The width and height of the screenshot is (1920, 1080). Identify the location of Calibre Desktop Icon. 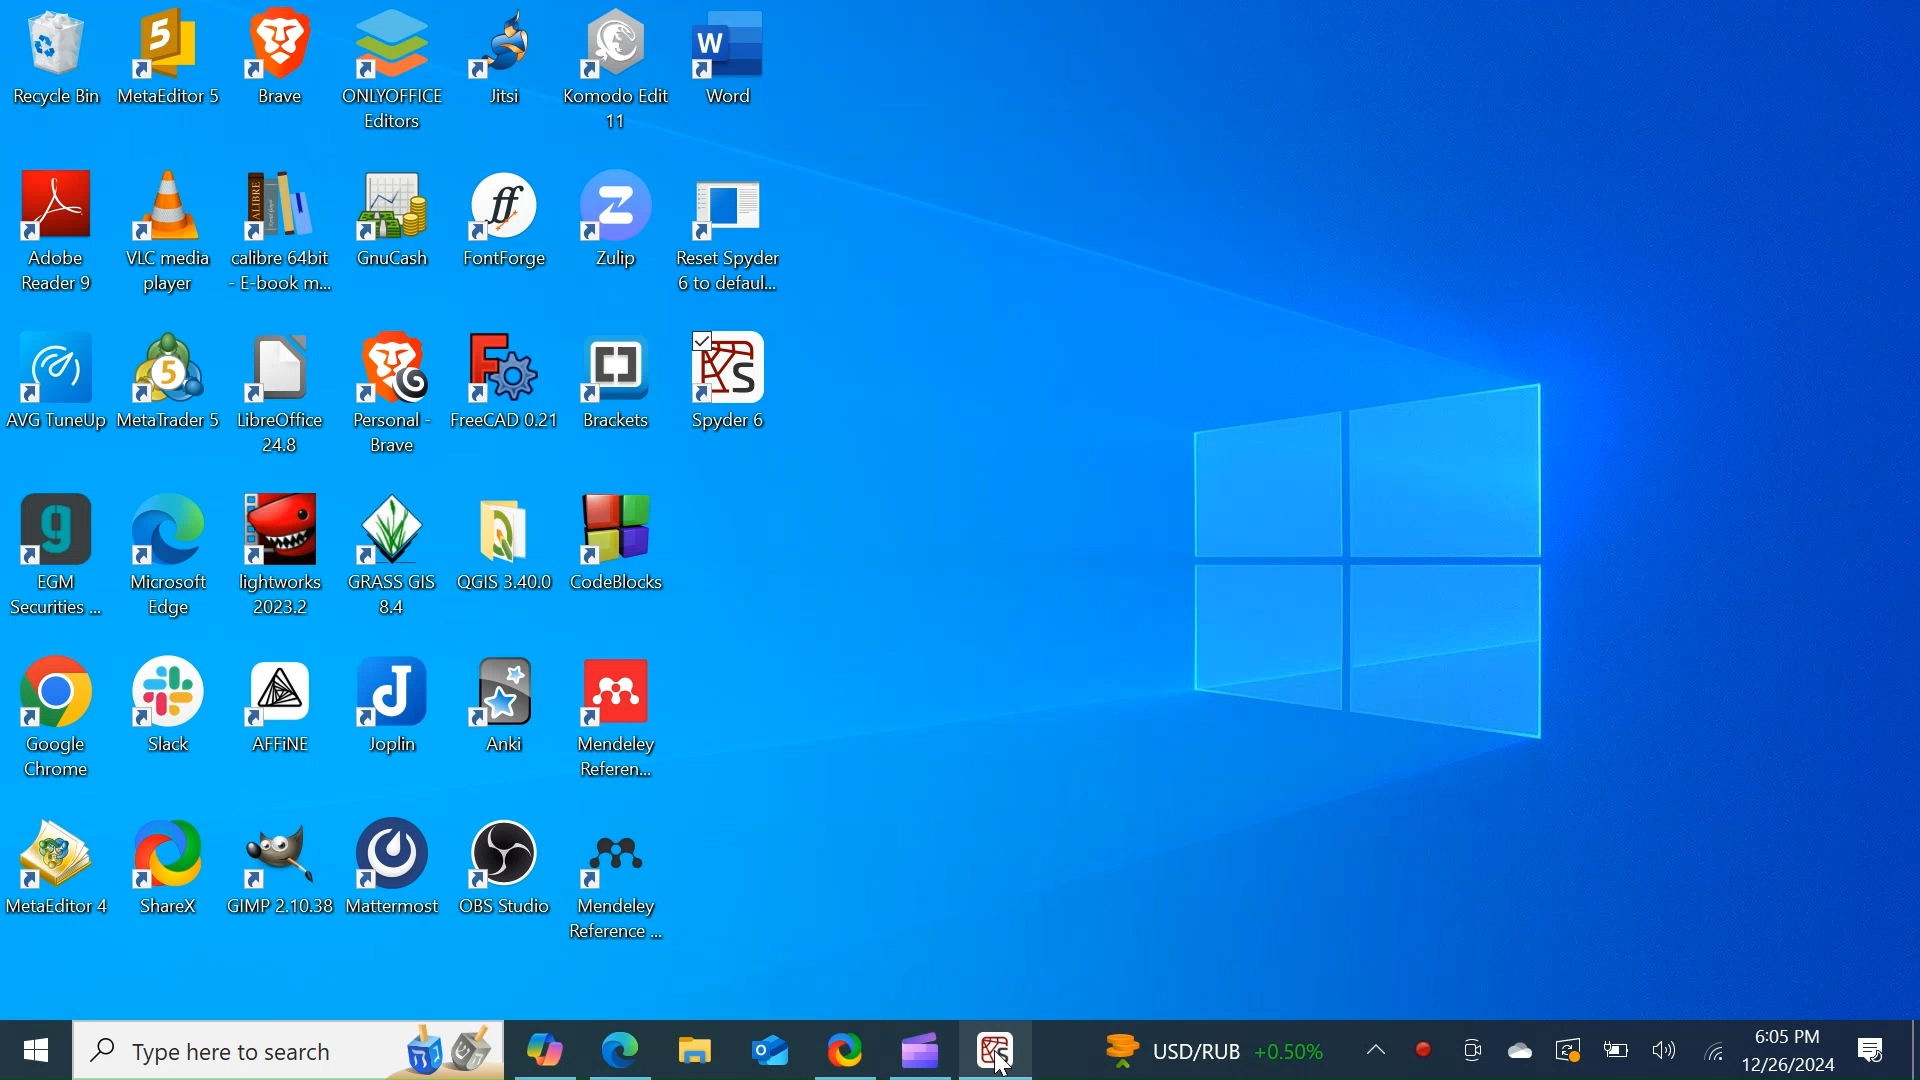
(284, 235).